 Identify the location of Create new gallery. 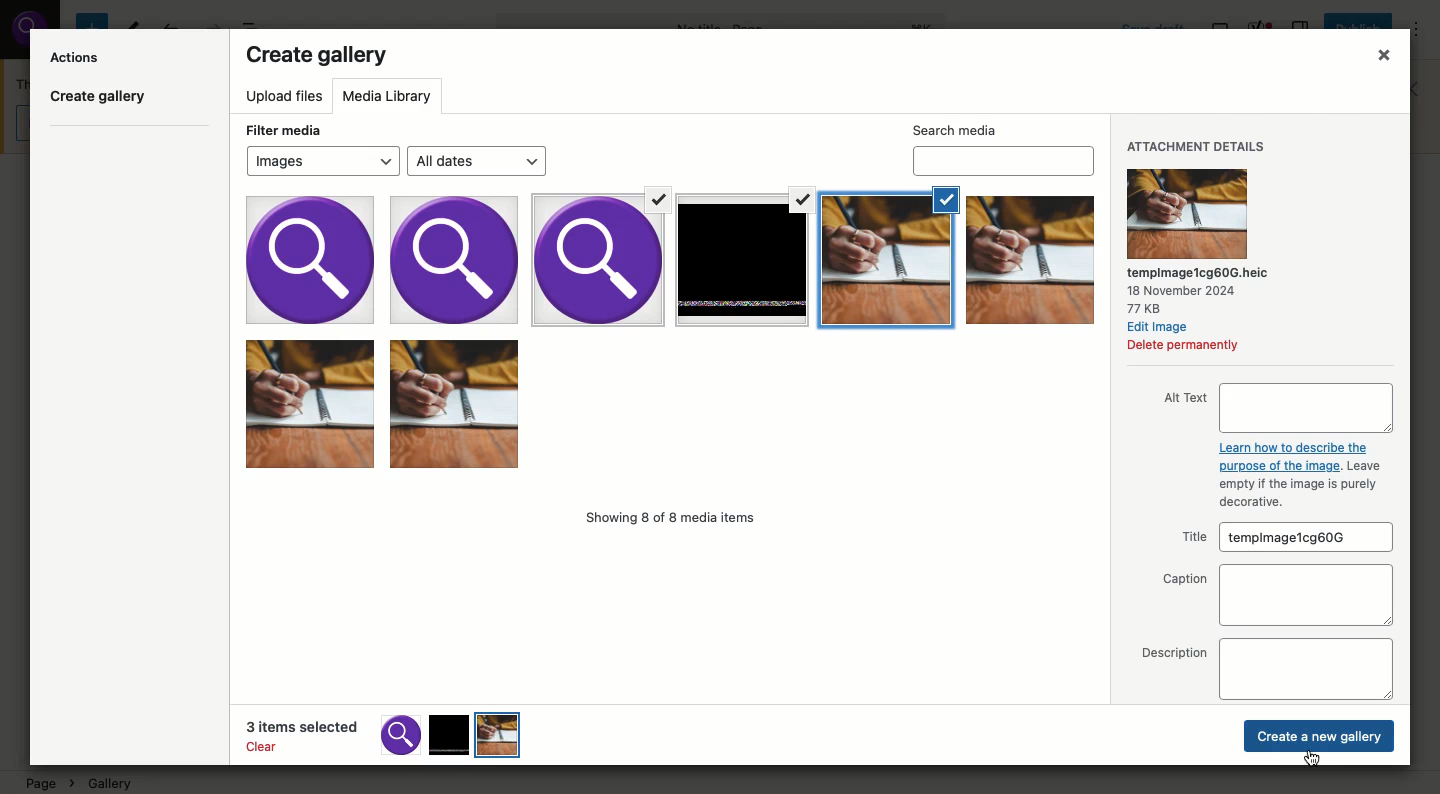
(1320, 737).